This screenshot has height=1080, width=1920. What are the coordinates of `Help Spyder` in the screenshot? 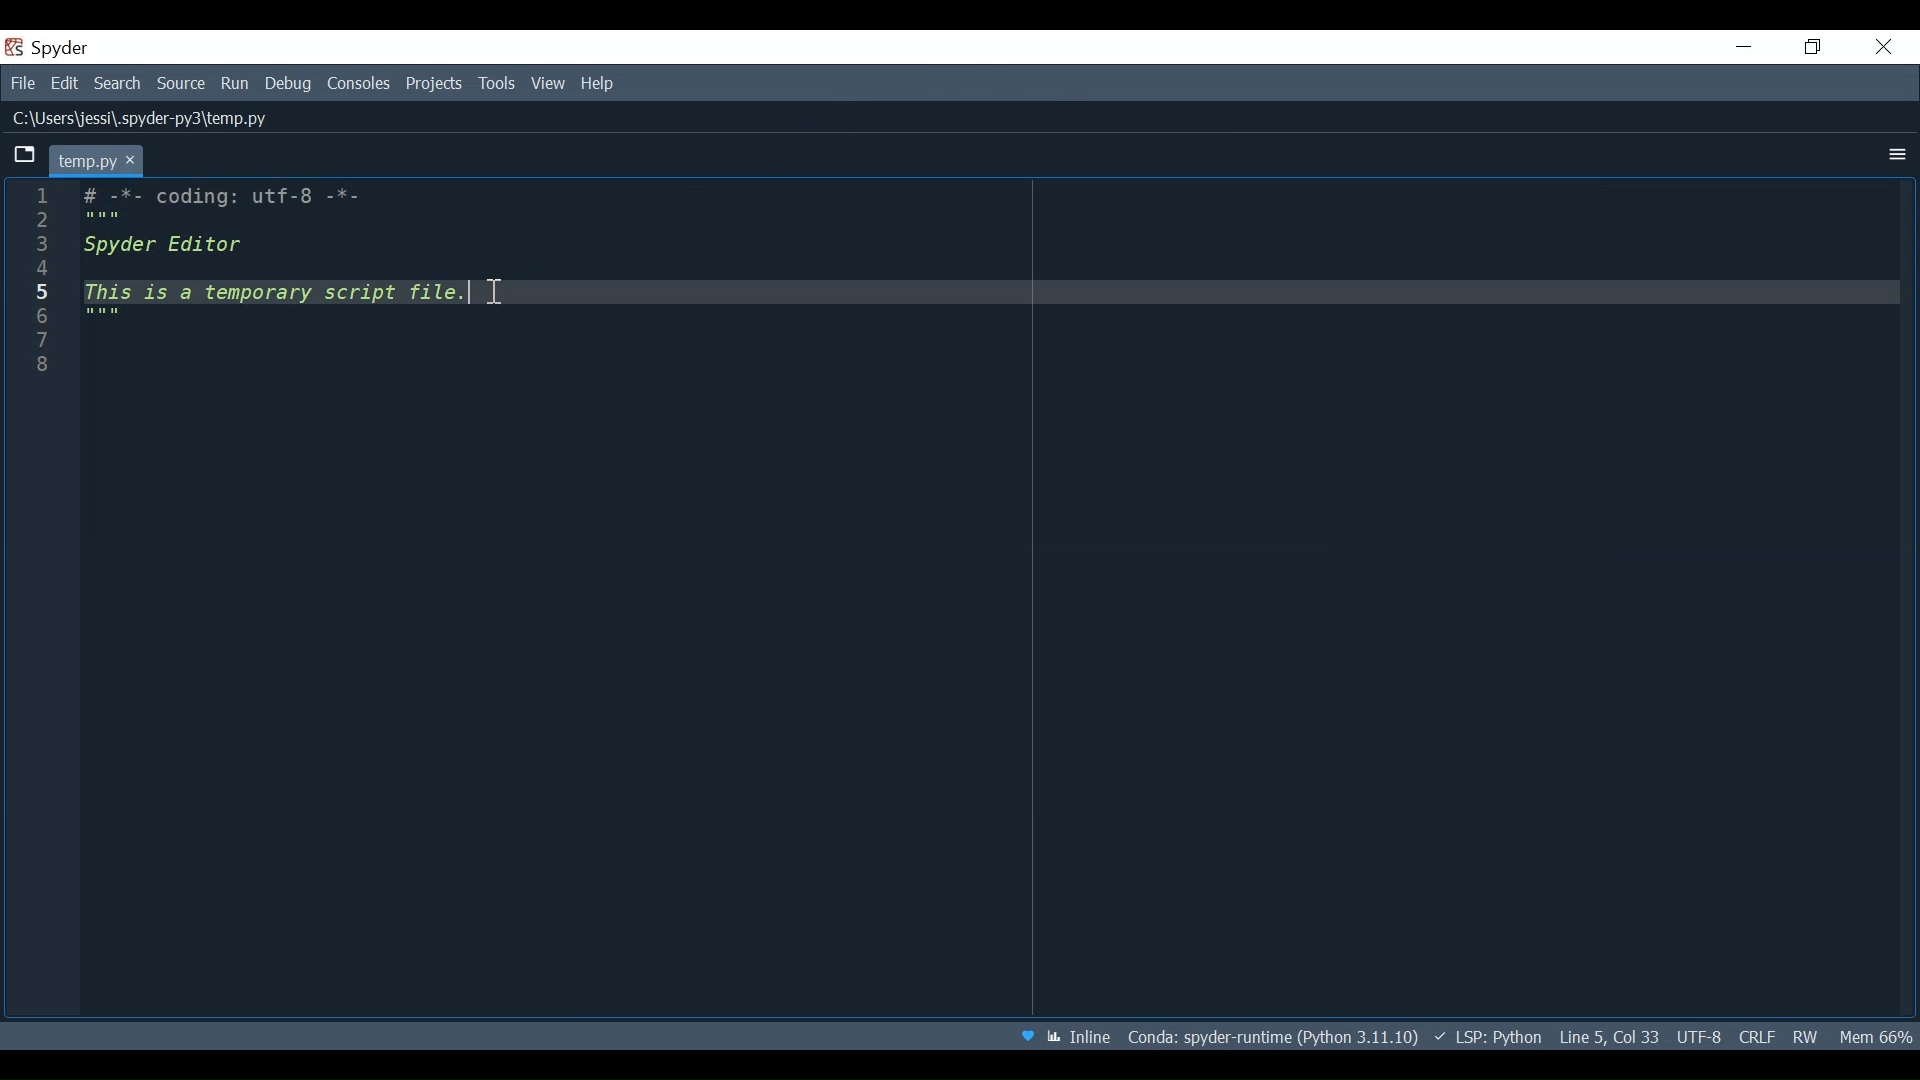 It's located at (1024, 1036).